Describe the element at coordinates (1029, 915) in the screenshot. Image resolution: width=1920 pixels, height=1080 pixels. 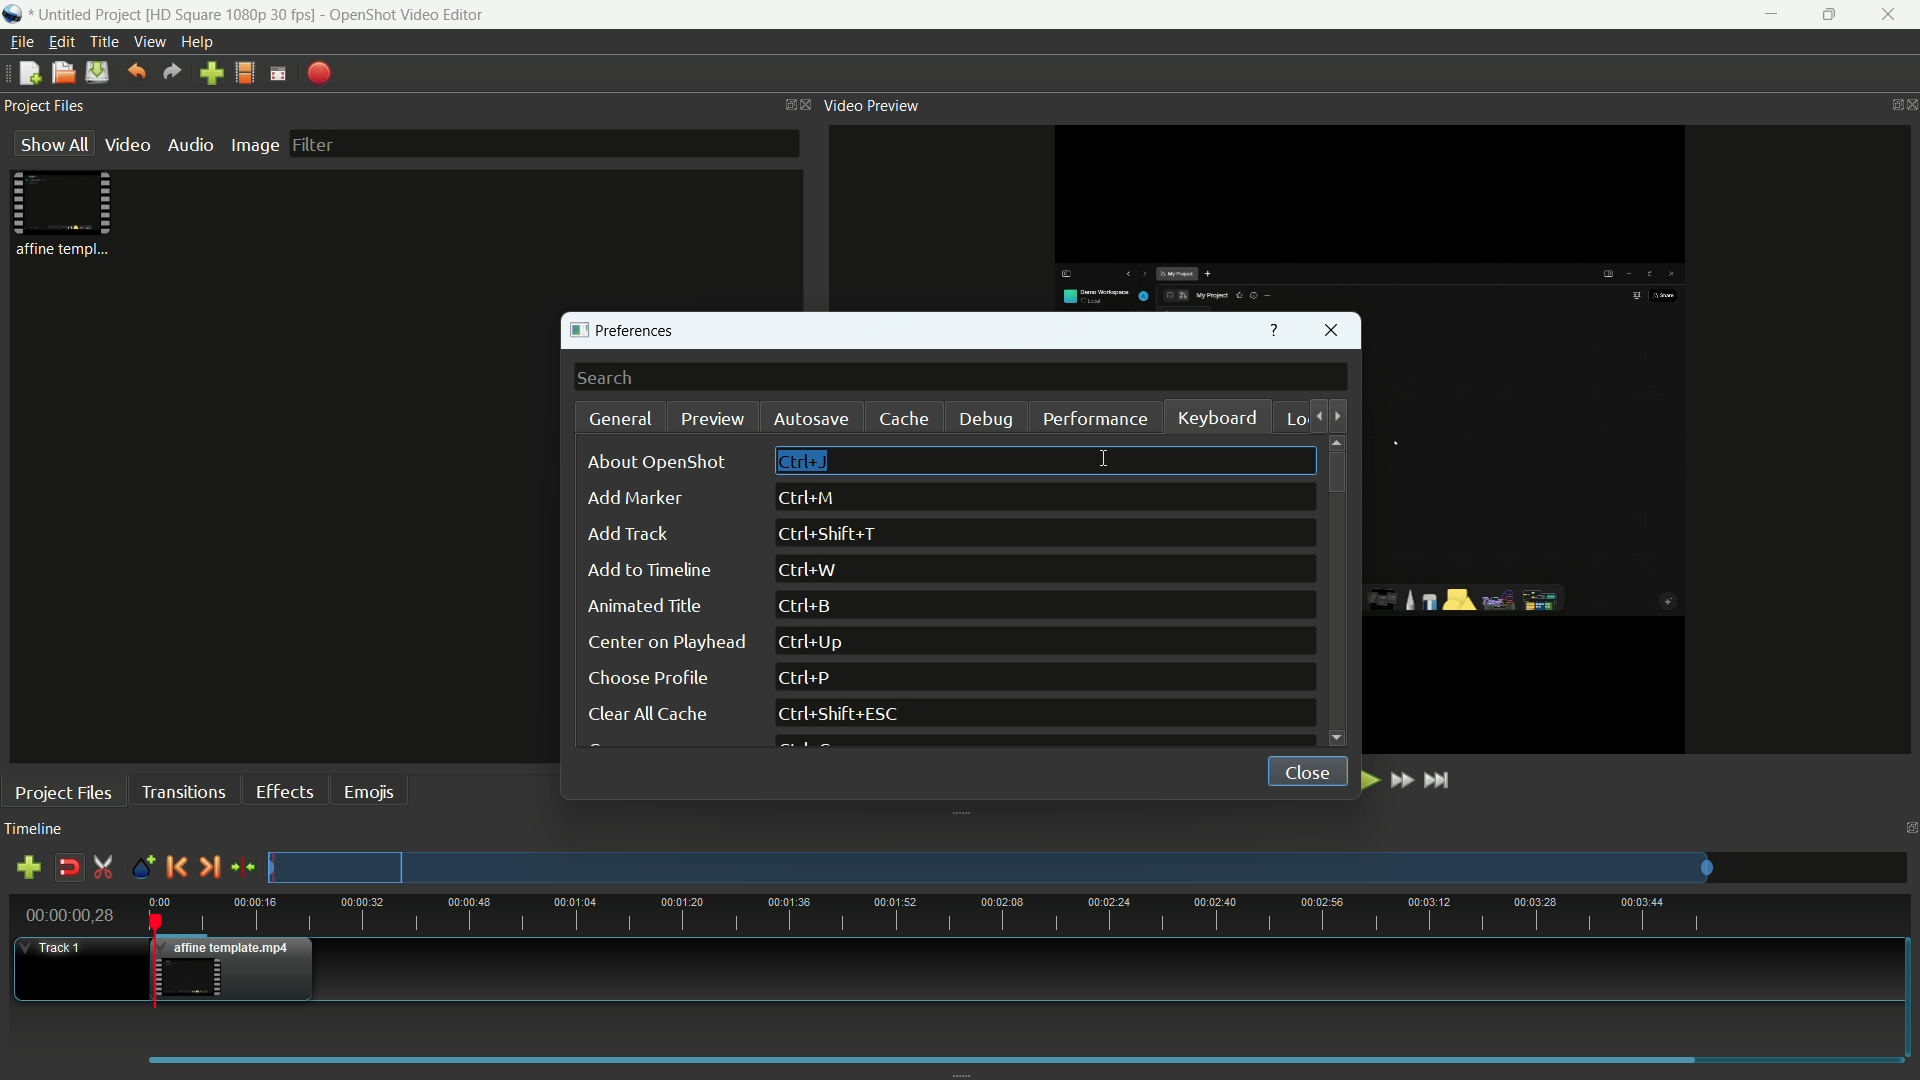
I see `time` at that location.